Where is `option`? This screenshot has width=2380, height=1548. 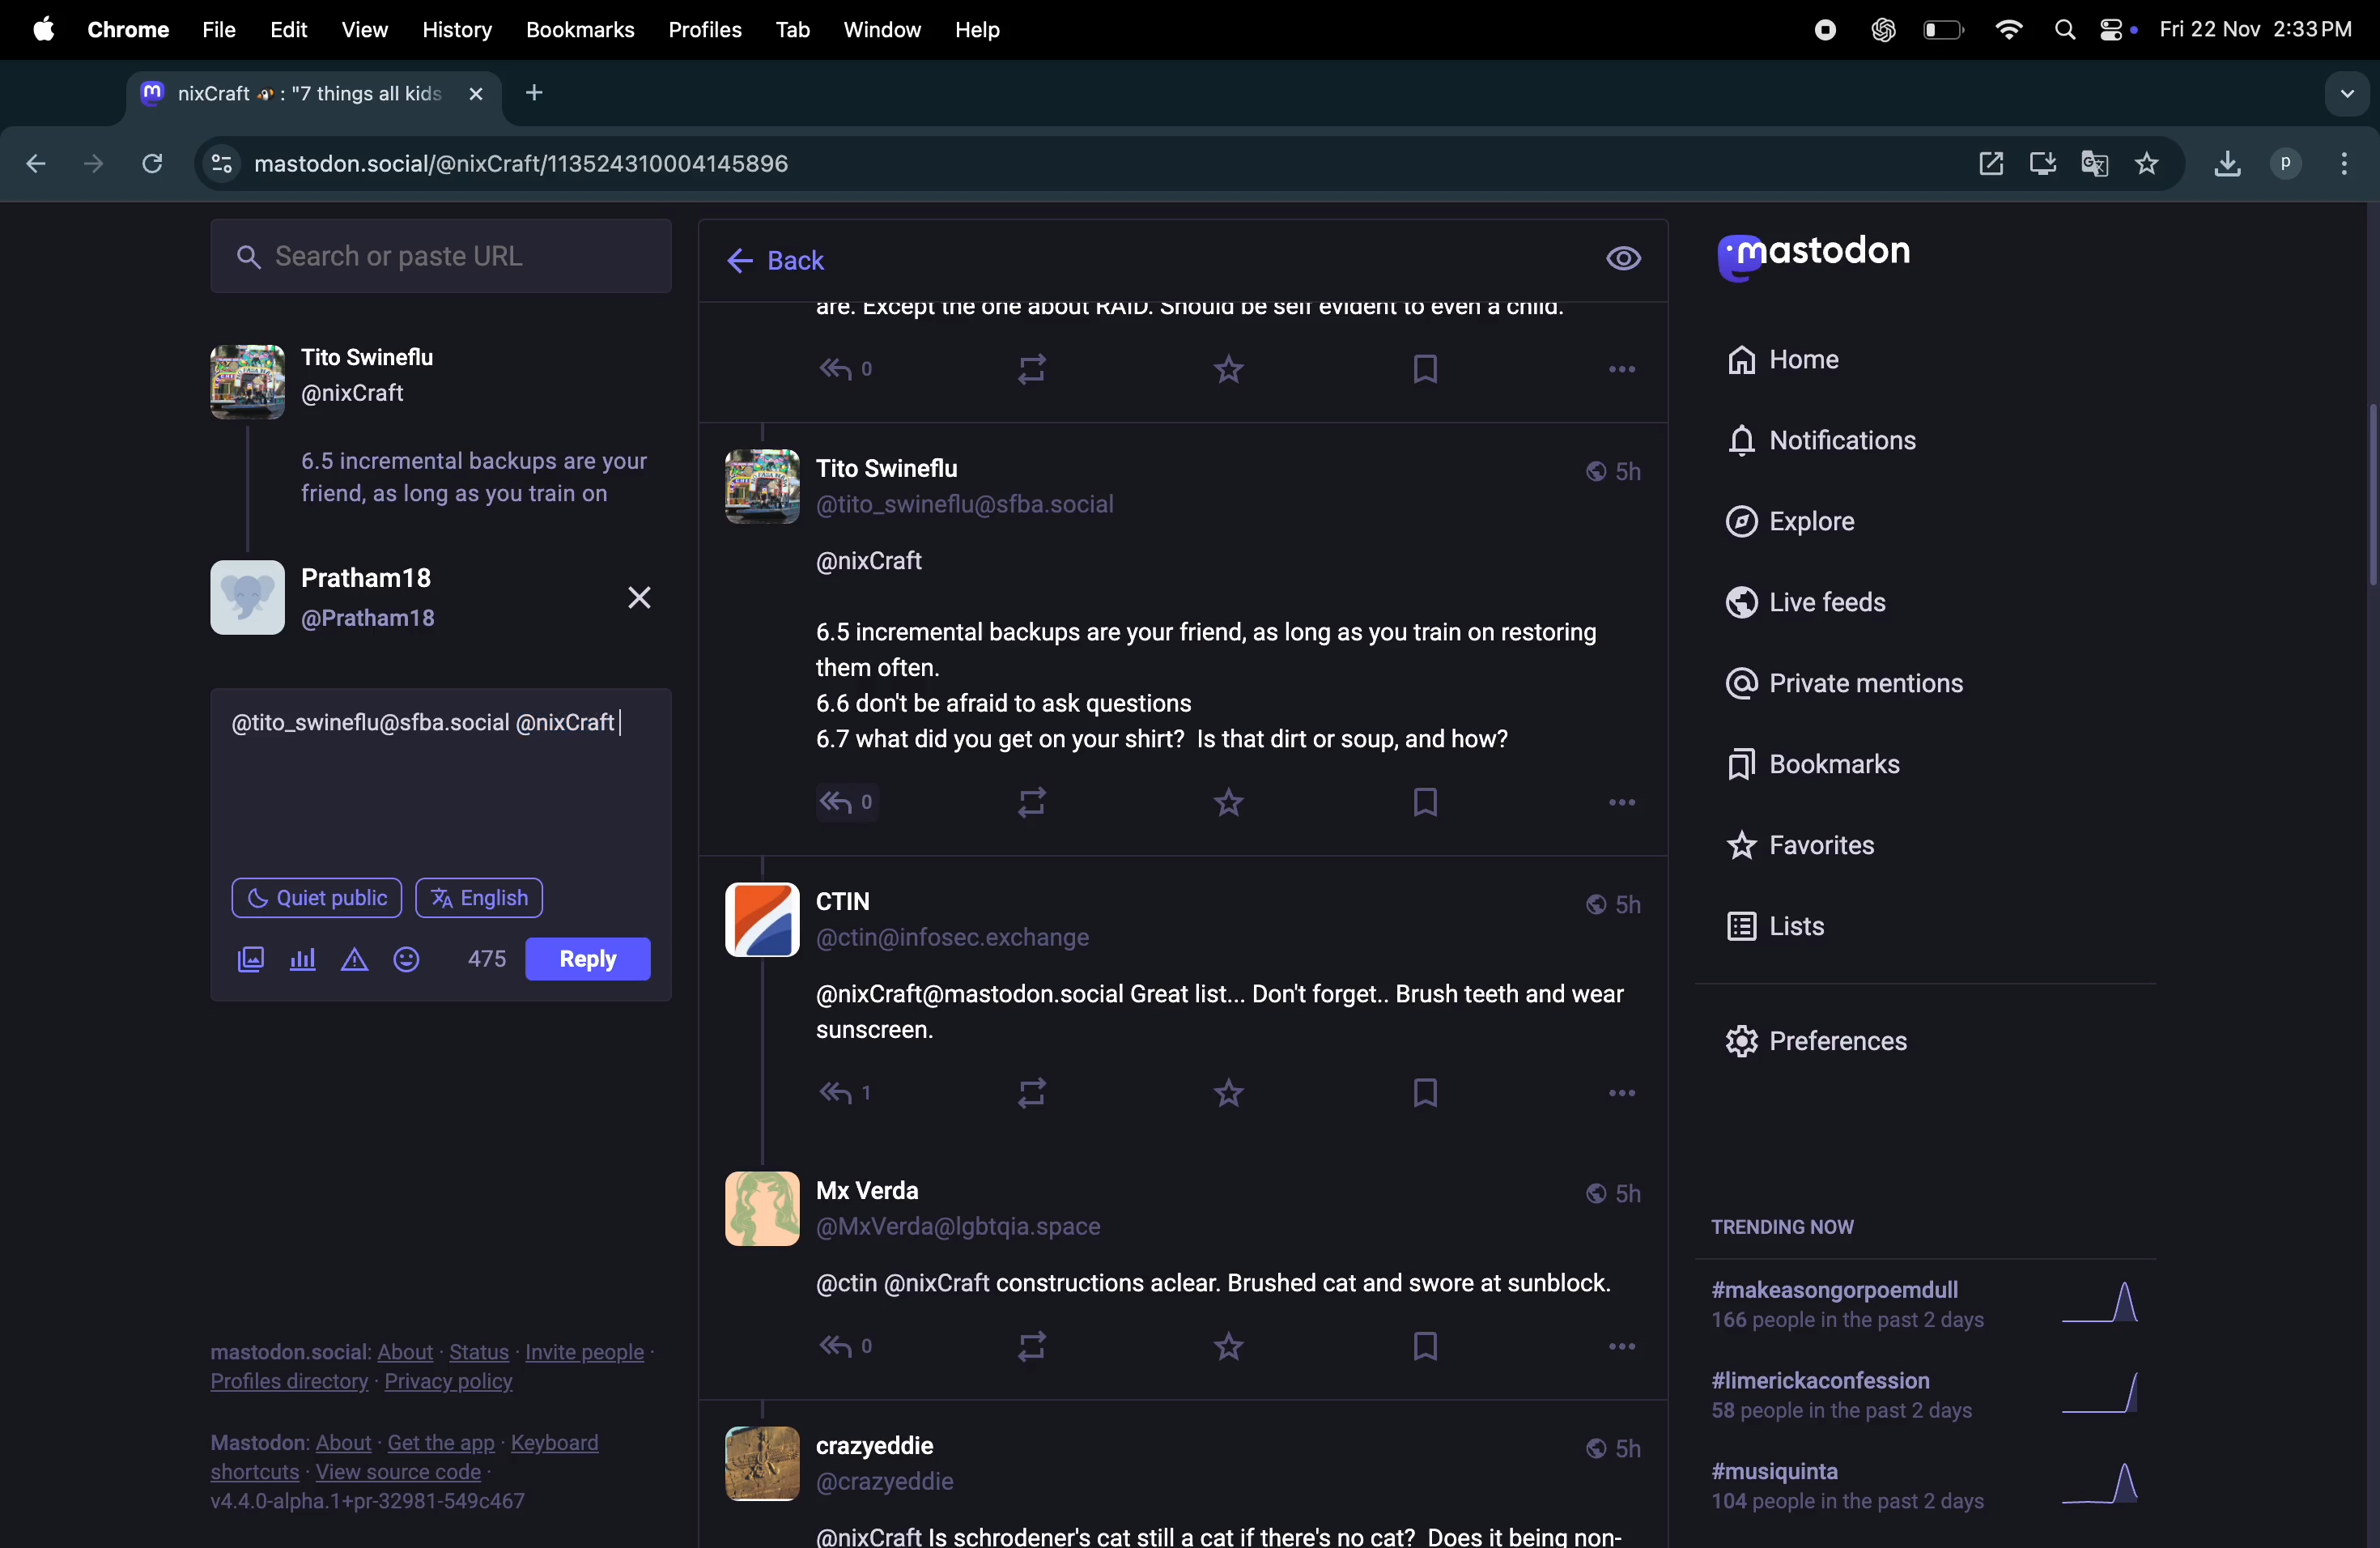
option is located at coordinates (2340, 159).